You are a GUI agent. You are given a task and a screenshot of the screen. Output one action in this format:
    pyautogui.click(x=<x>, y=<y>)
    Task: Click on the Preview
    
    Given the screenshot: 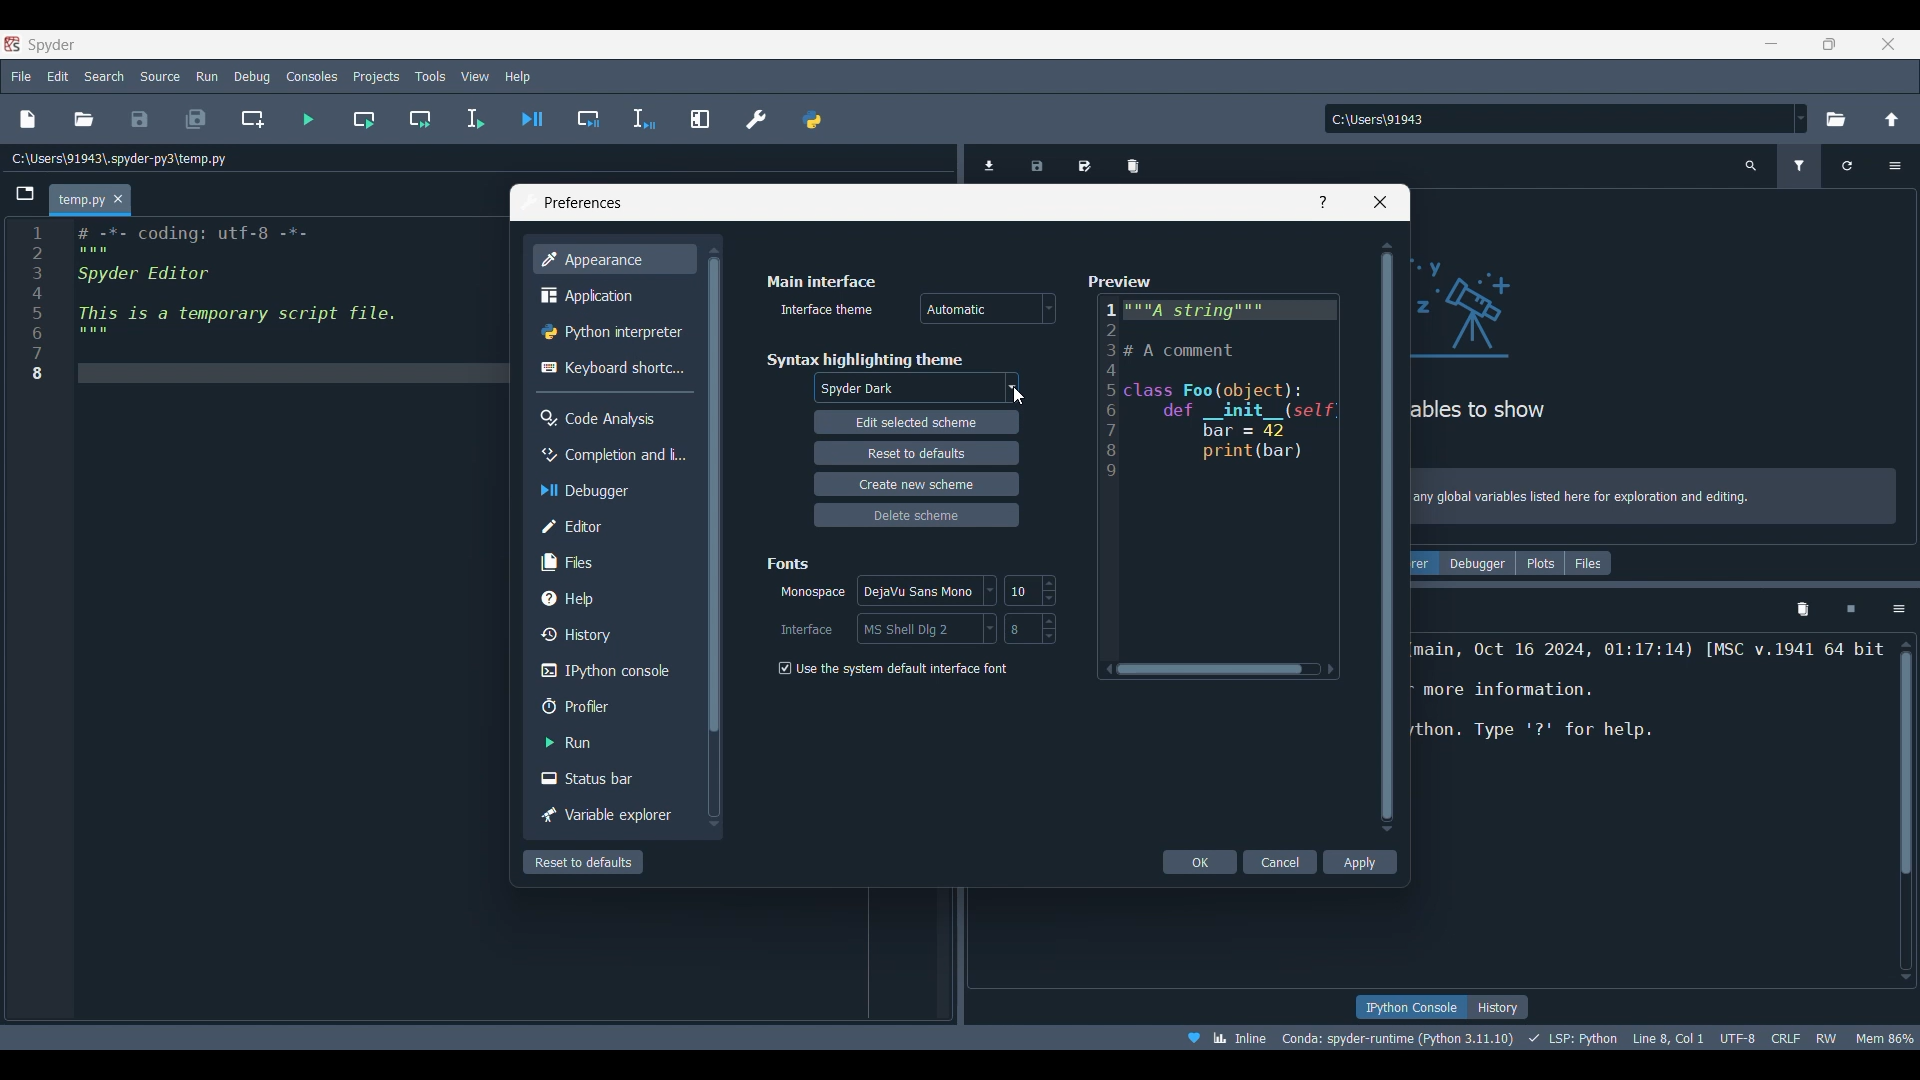 What is the action you would take?
    pyautogui.click(x=1215, y=478)
    